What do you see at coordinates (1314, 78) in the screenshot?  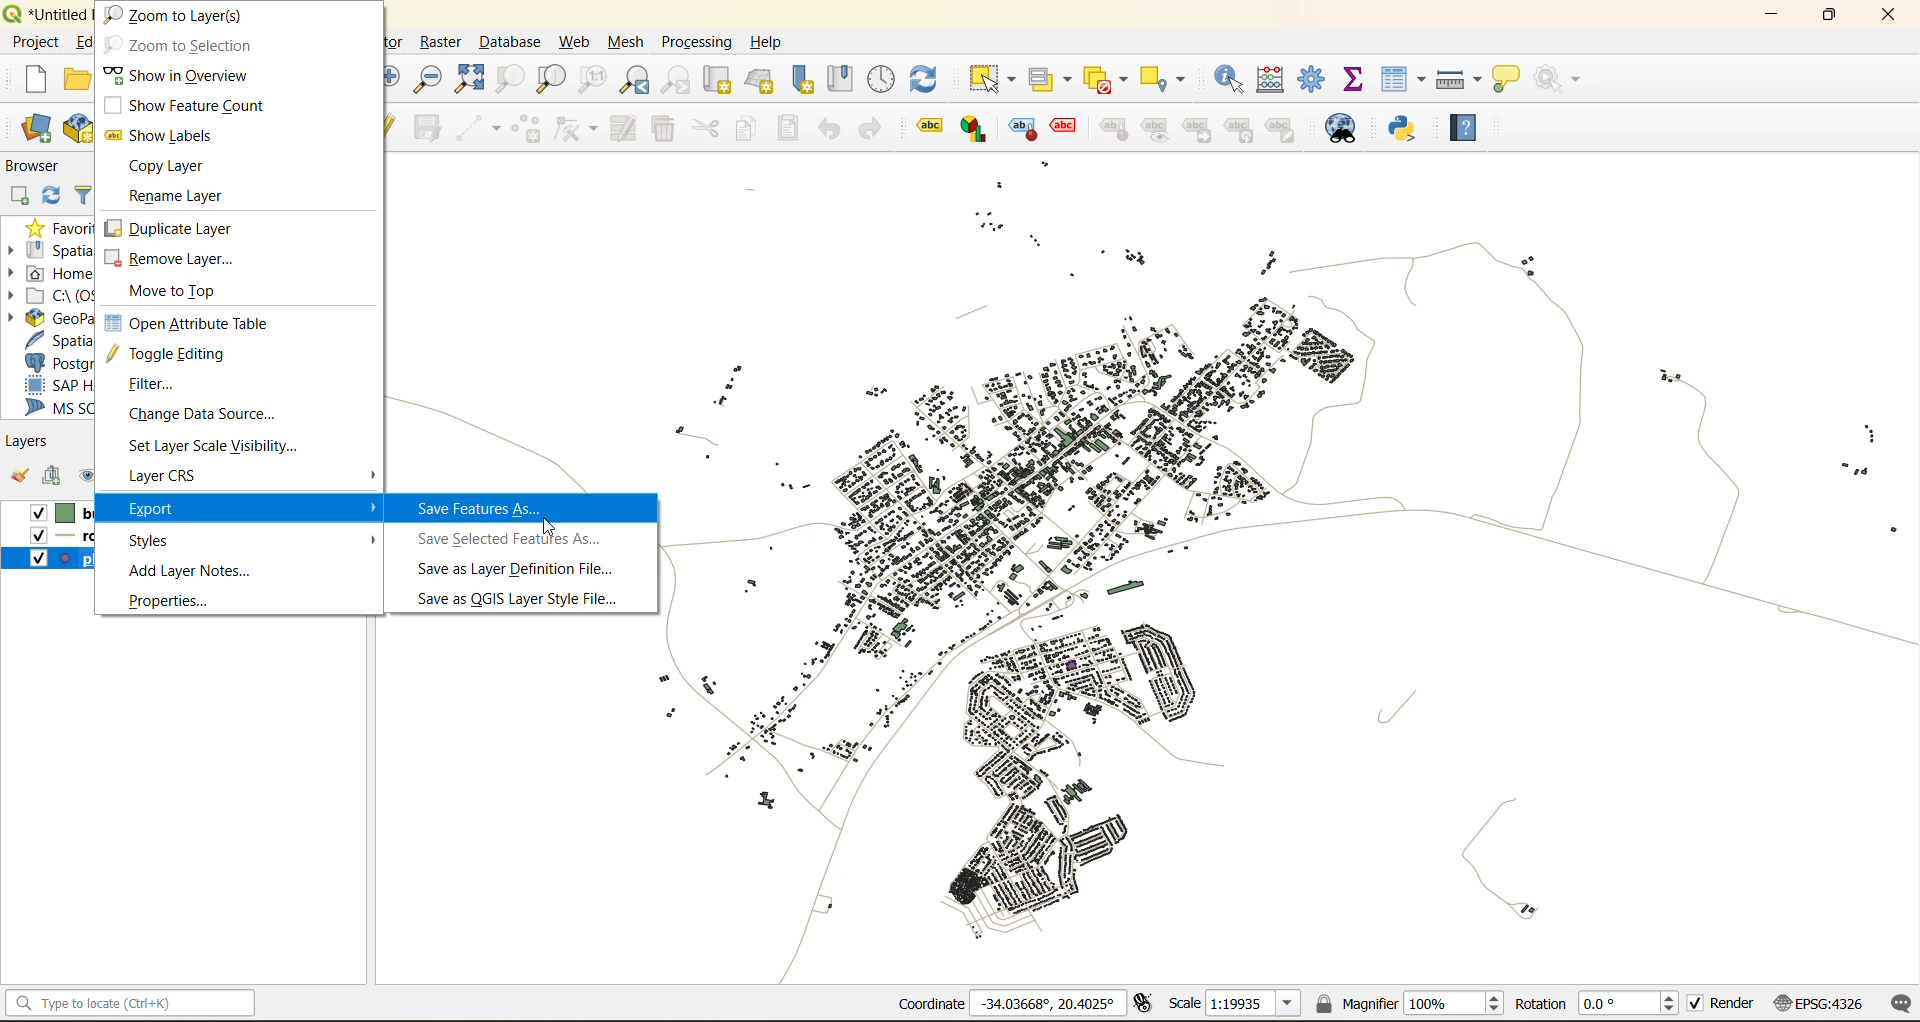 I see `toolbox` at bounding box center [1314, 78].